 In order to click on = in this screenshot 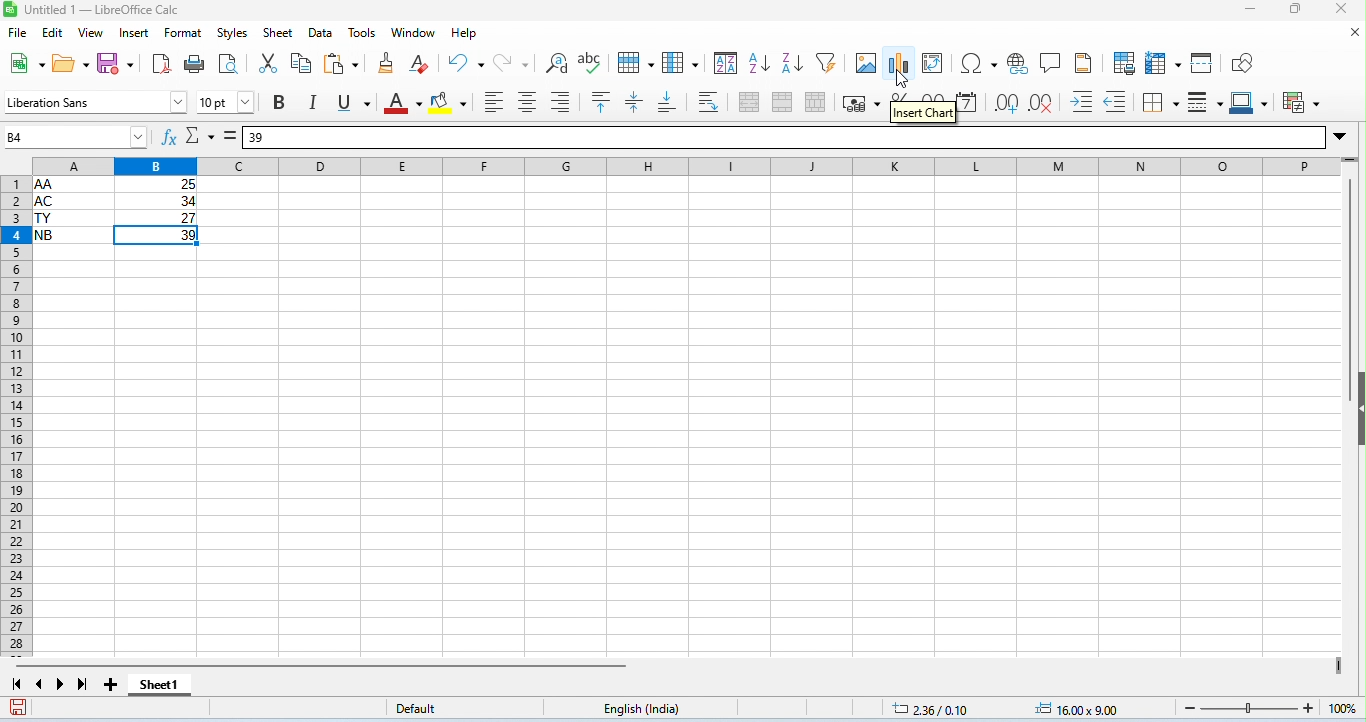, I will do `click(232, 135)`.